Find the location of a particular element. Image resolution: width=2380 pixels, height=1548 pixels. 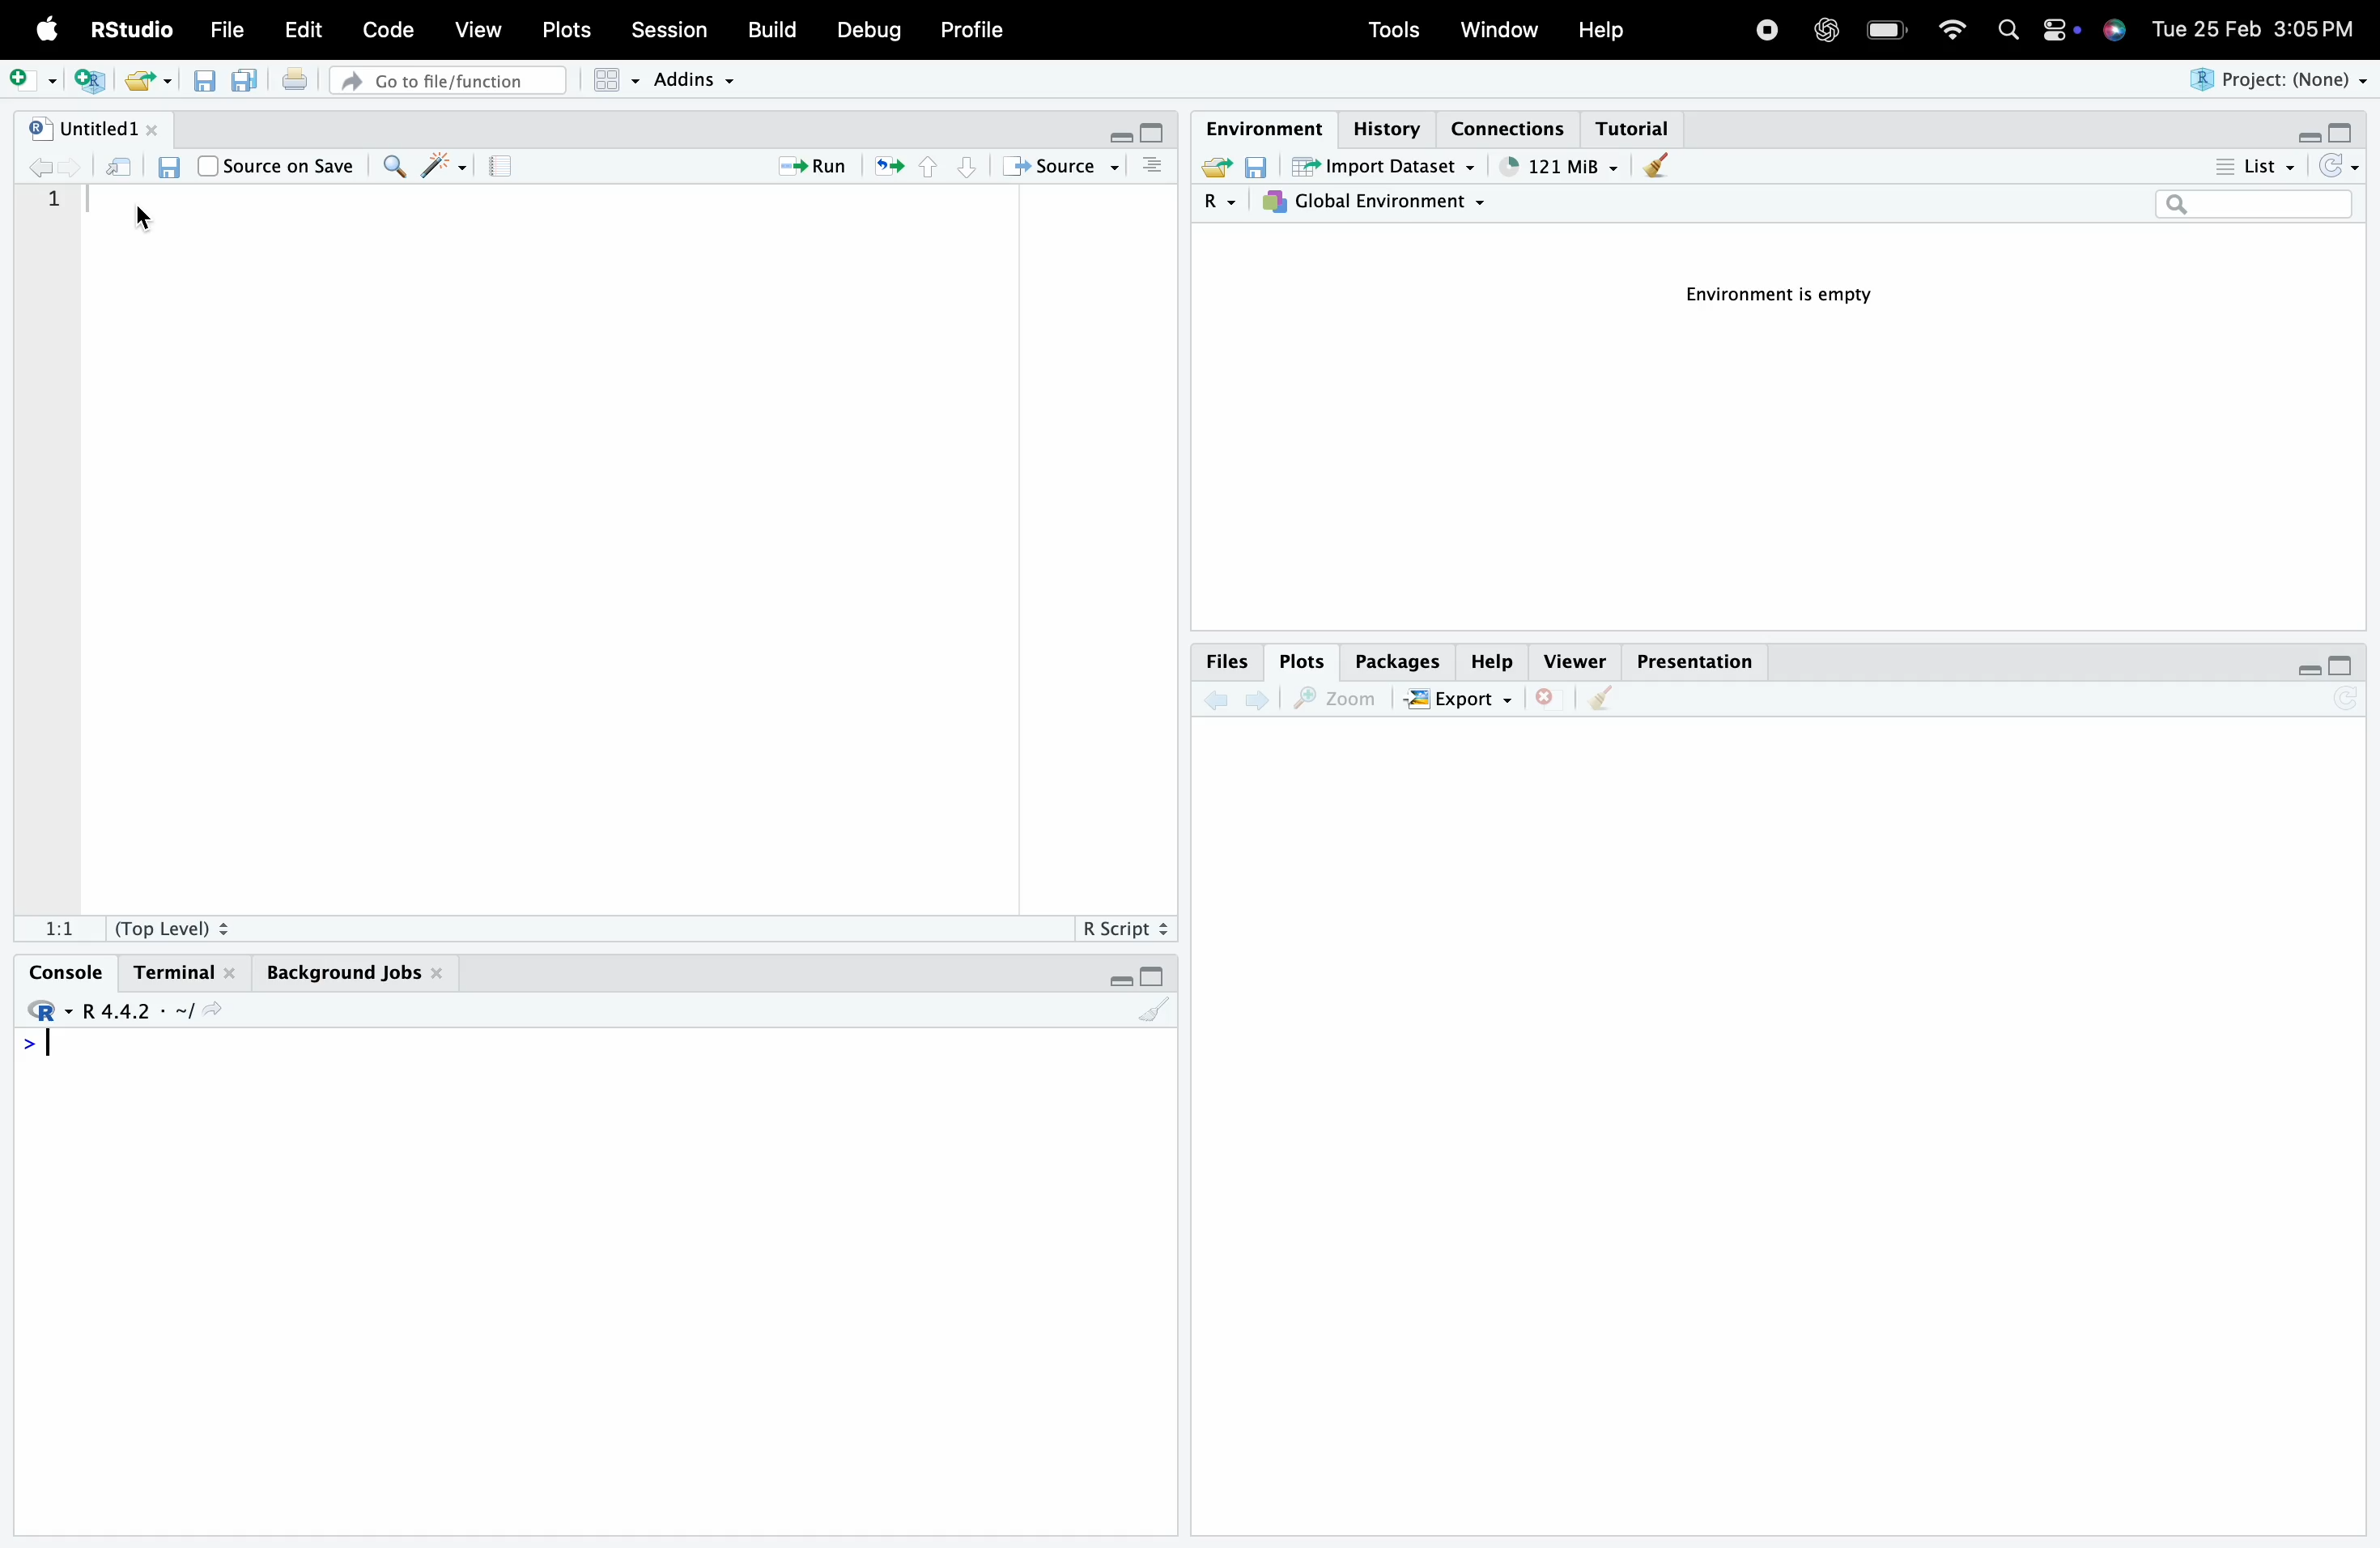

RStudio is located at coordinates (131, 27).